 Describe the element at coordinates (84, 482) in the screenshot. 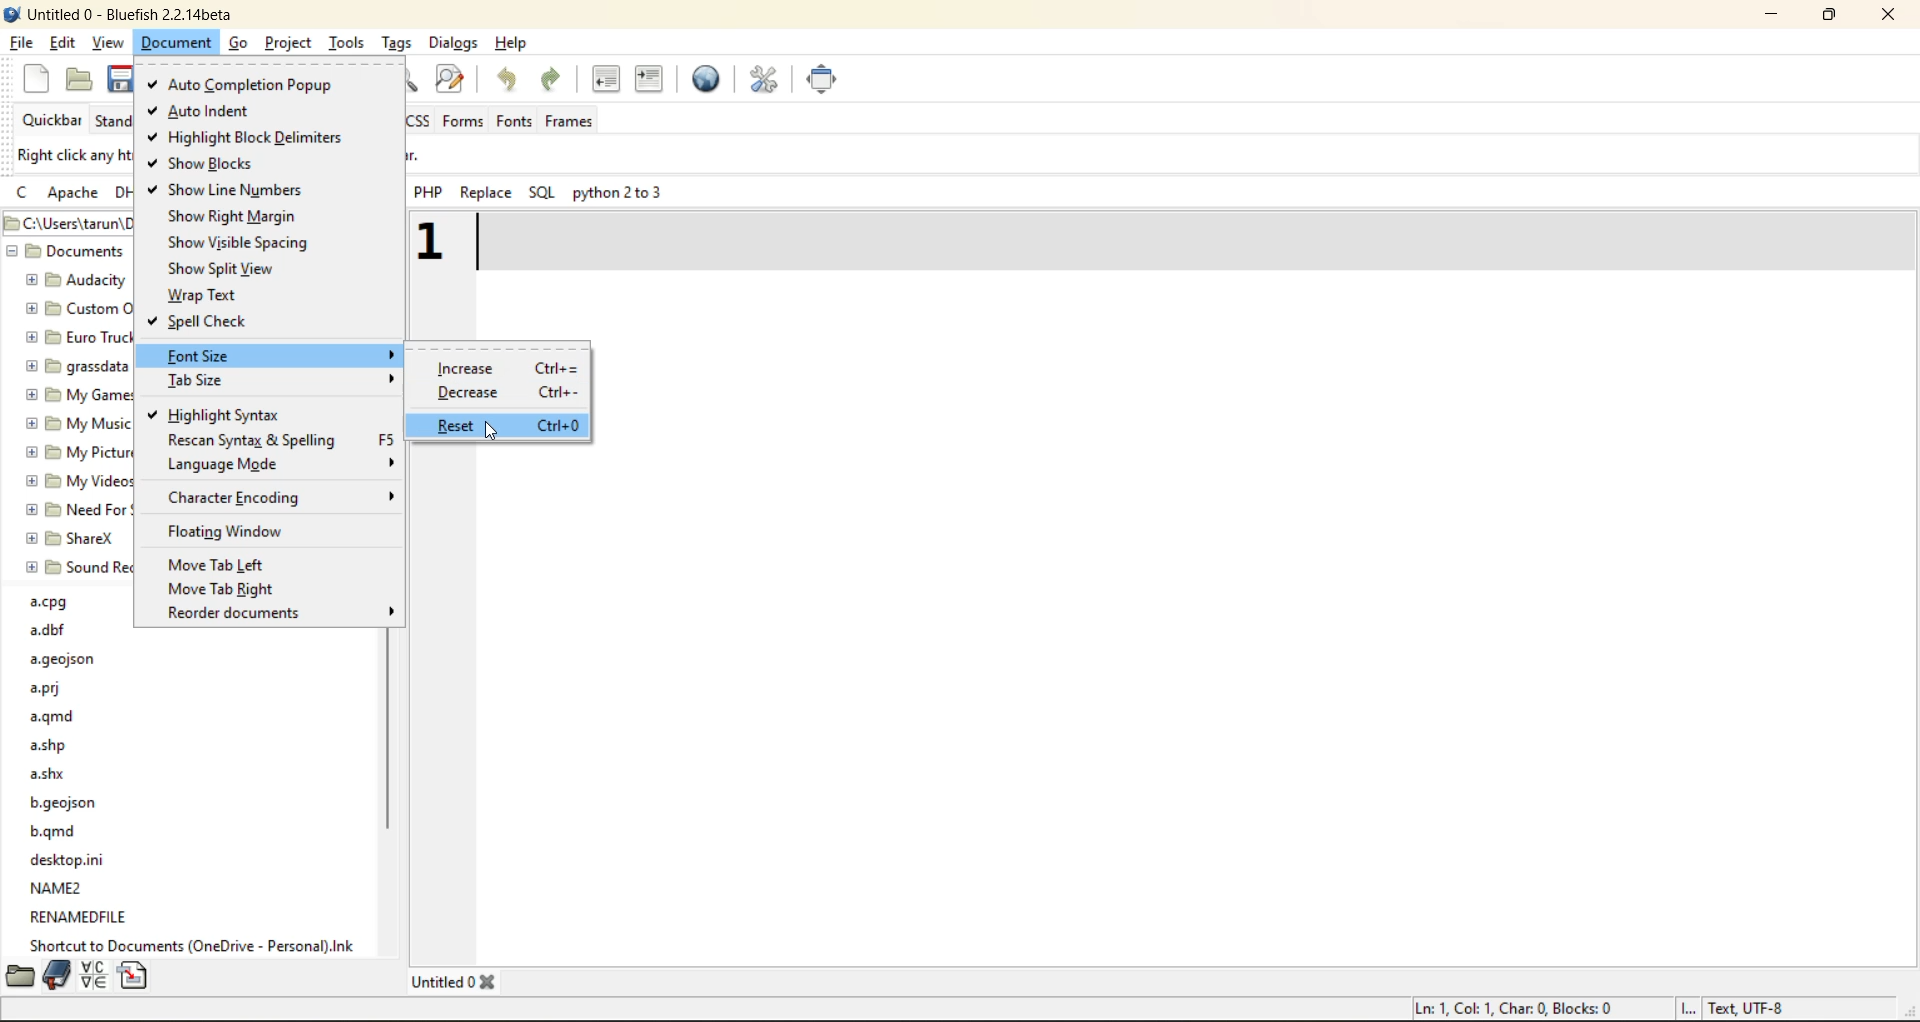

I see `my videos` at that location.